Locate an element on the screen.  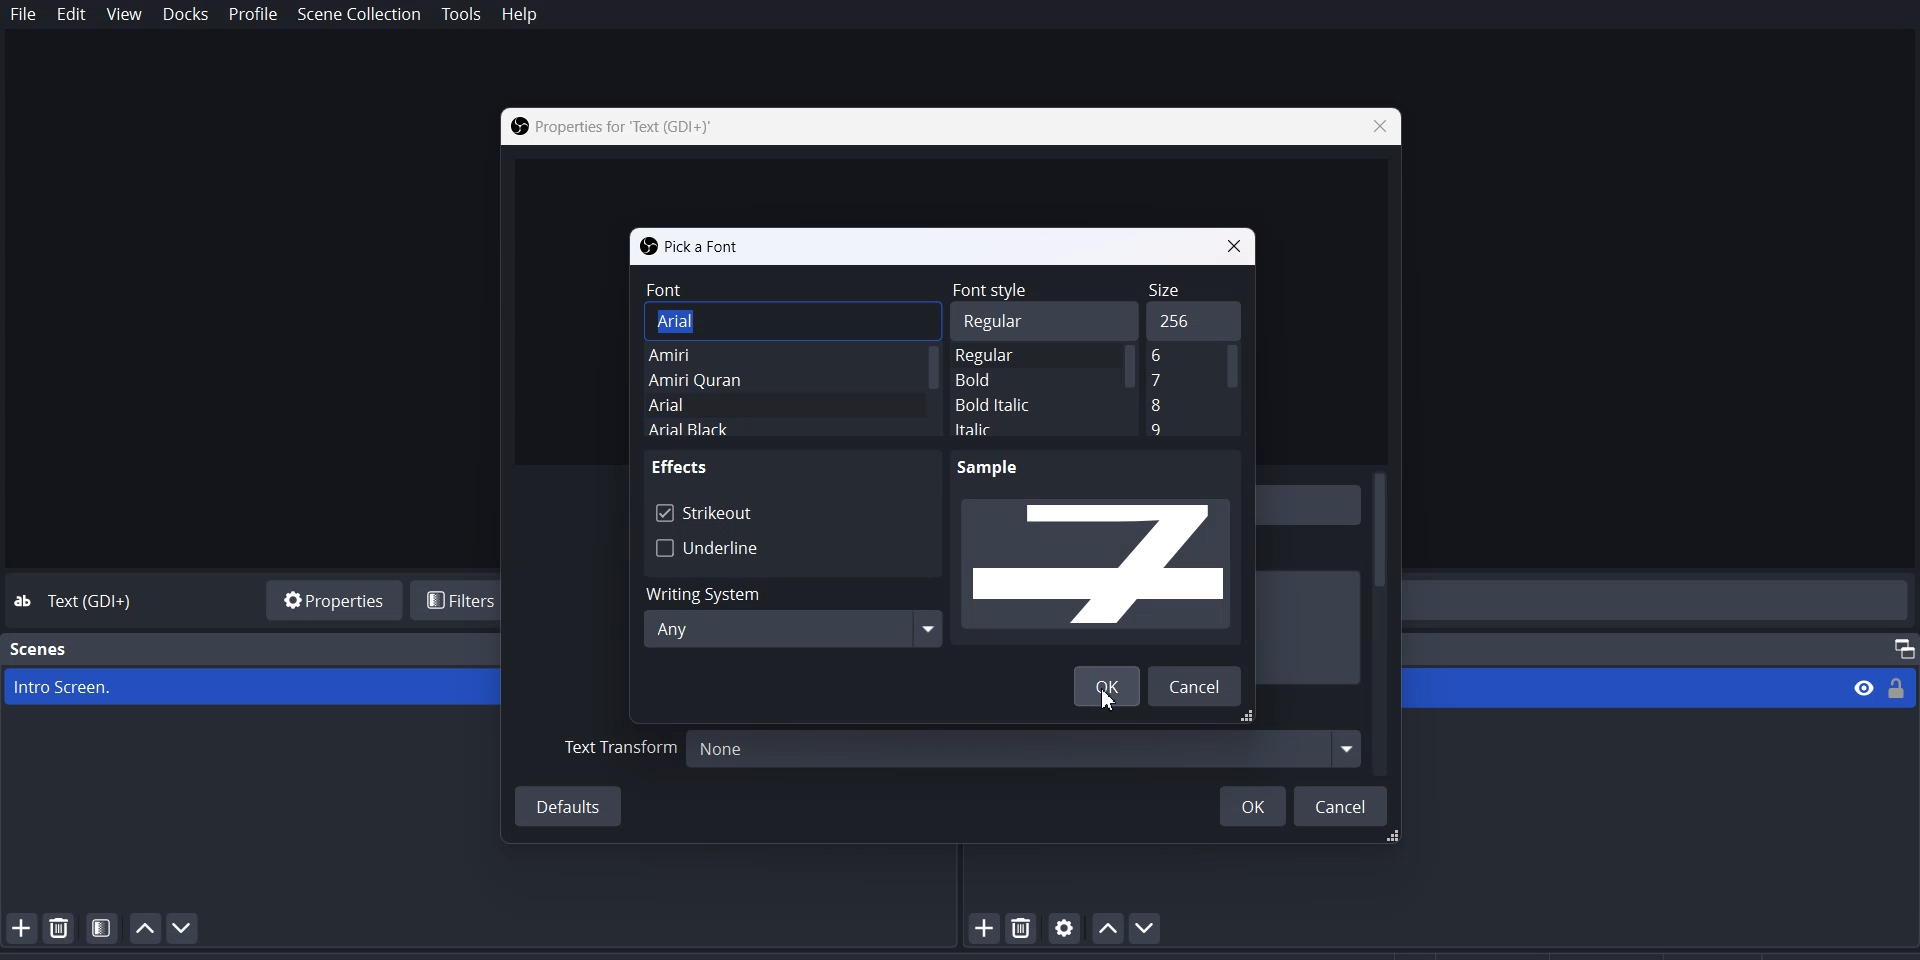
Remove Selected Scene is located at coordinates (60, 927).